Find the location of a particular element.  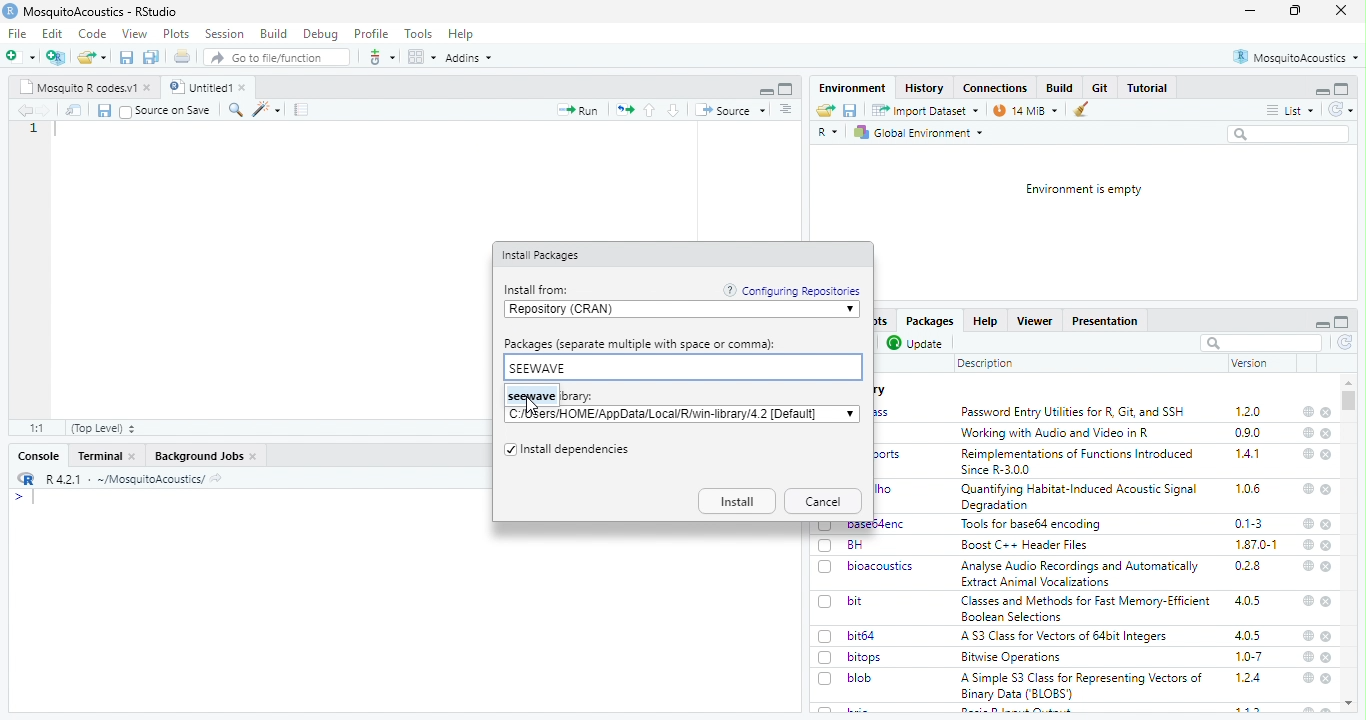

maximise is located at coordinates (1342, 322).